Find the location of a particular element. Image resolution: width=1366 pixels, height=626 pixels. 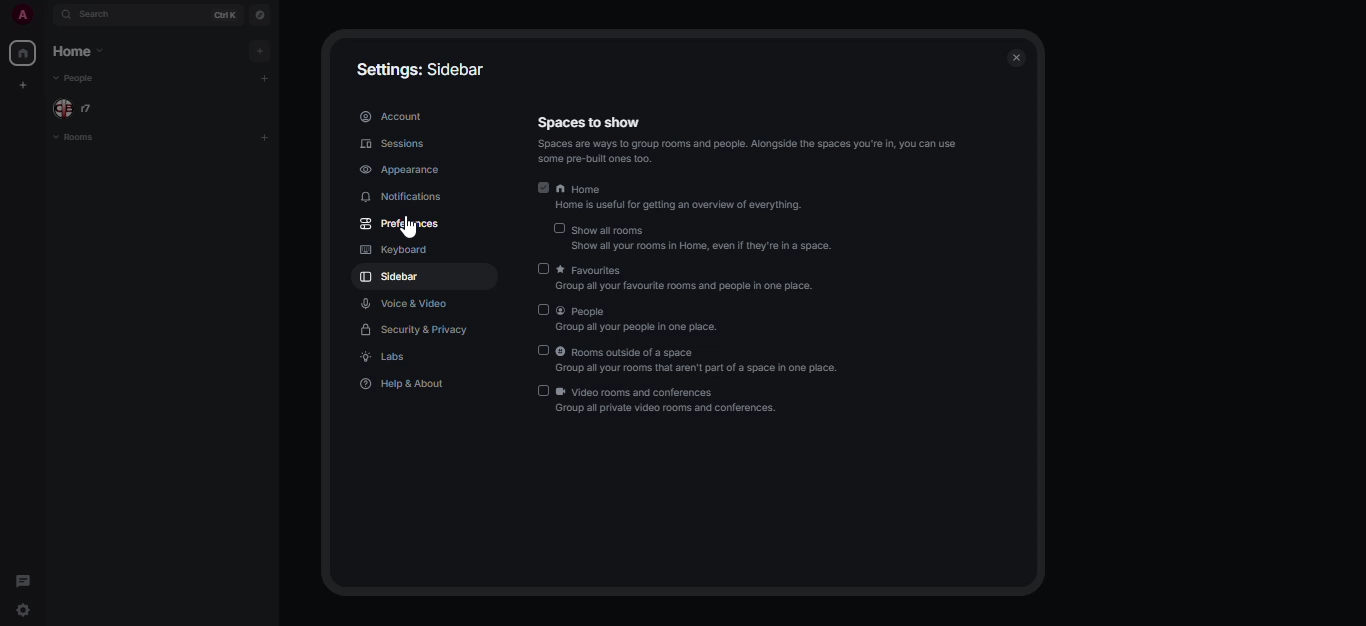

labs is located at coordinates (387, 357).